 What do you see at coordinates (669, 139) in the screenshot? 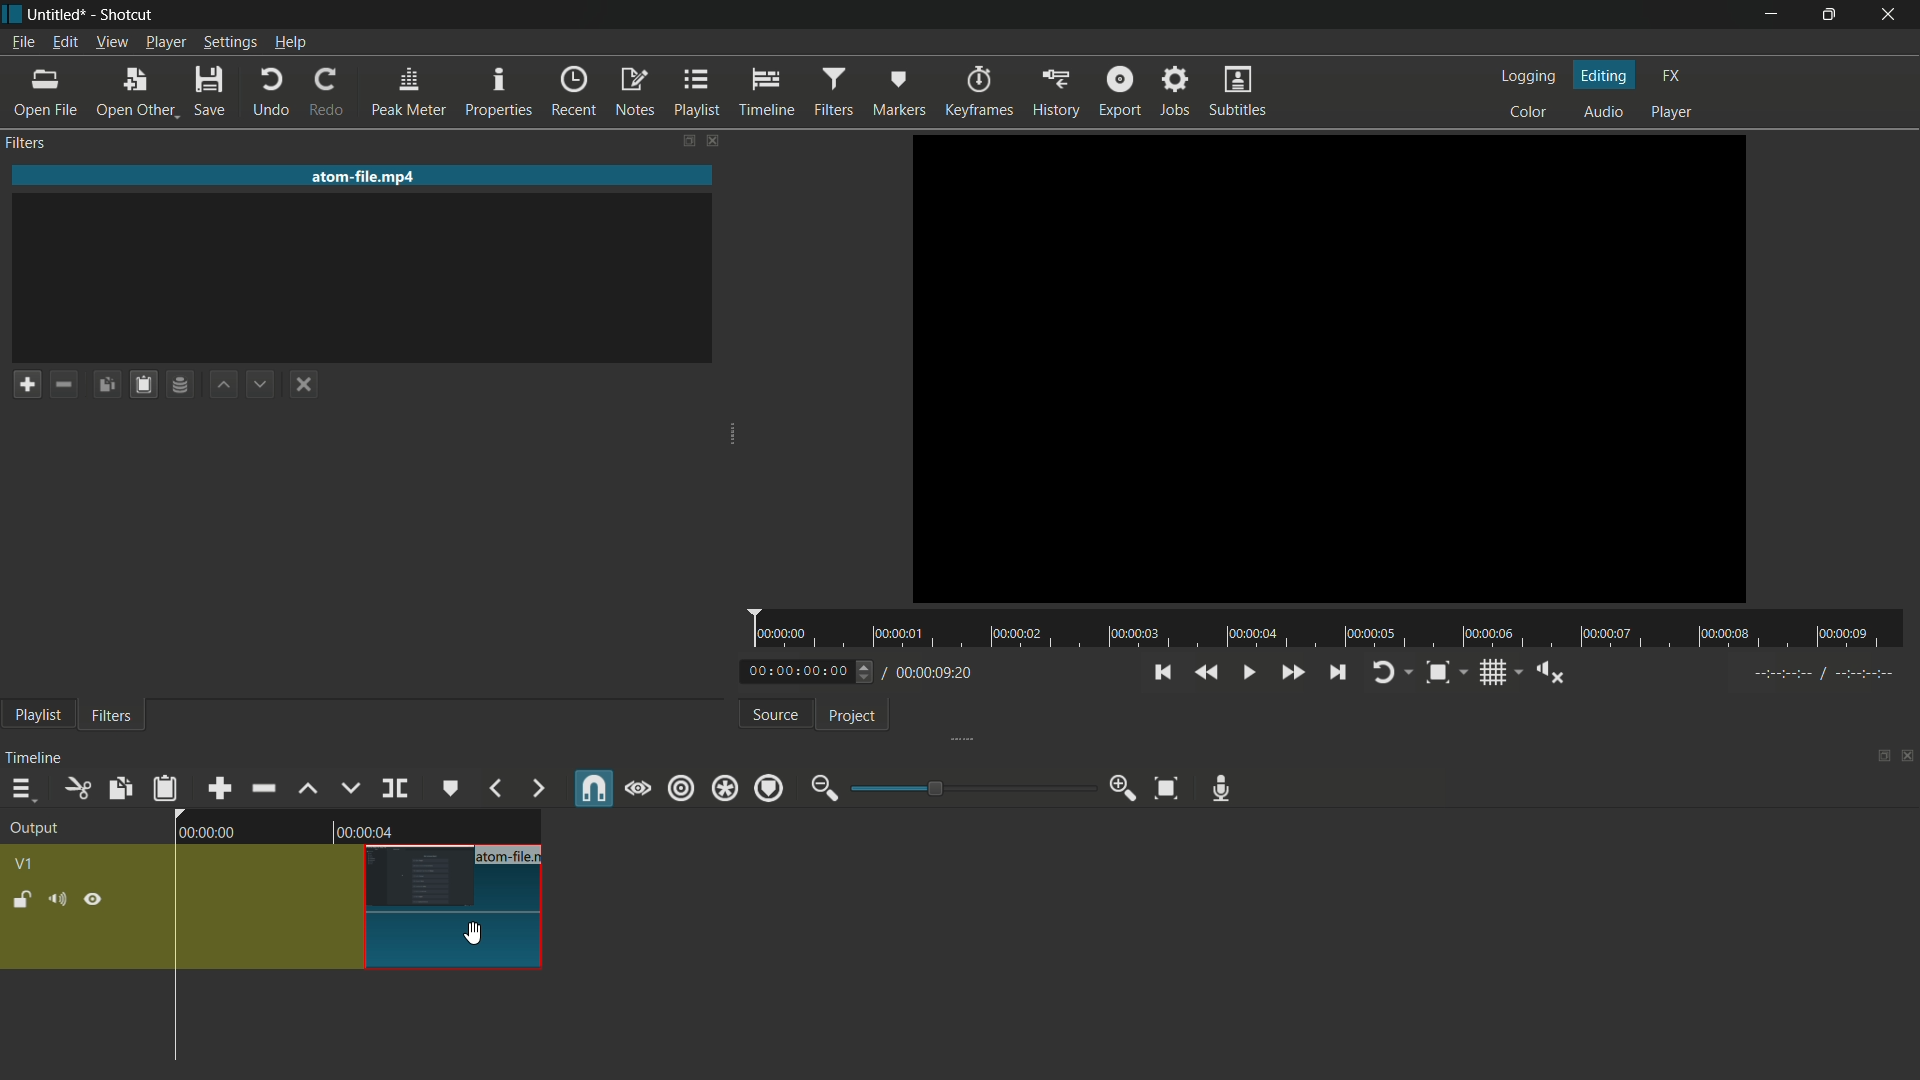
I see `change layout` at bounding box center [669, 139].